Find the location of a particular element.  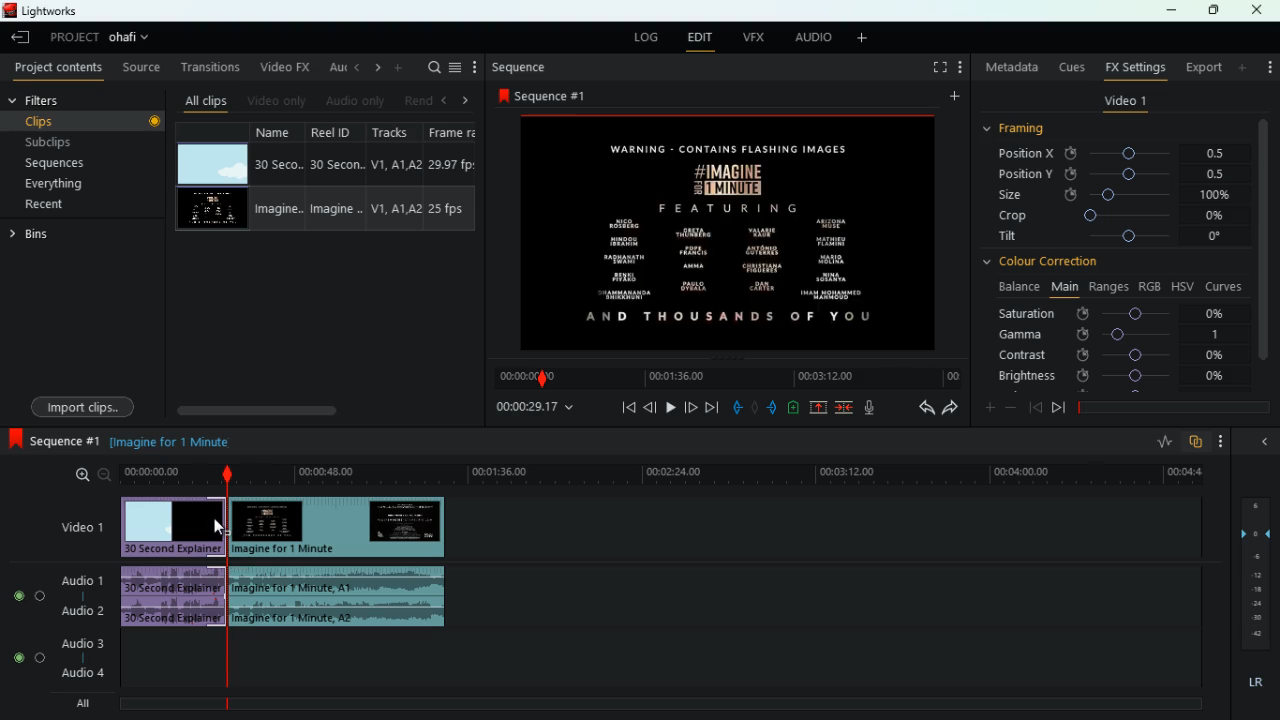

beggining is located at coordinates (622, 407).